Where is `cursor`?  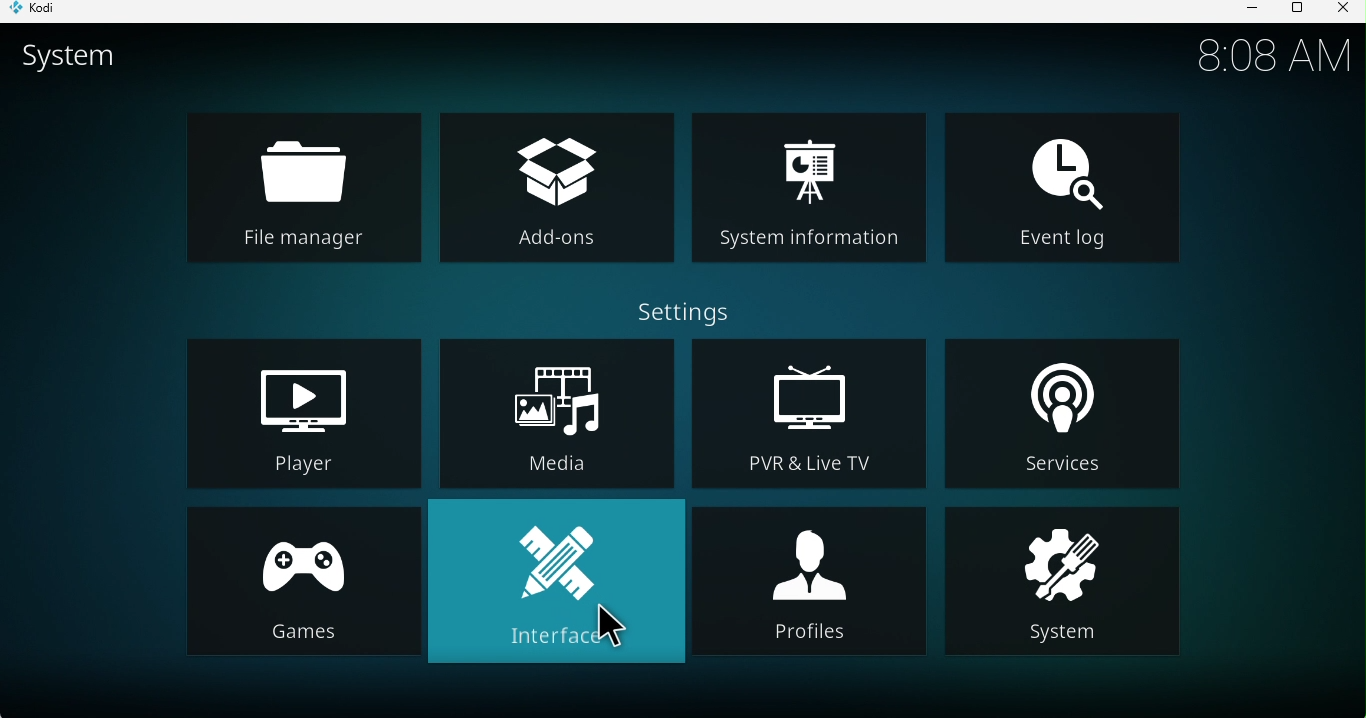 cursor is located at coordinates (611, 633).